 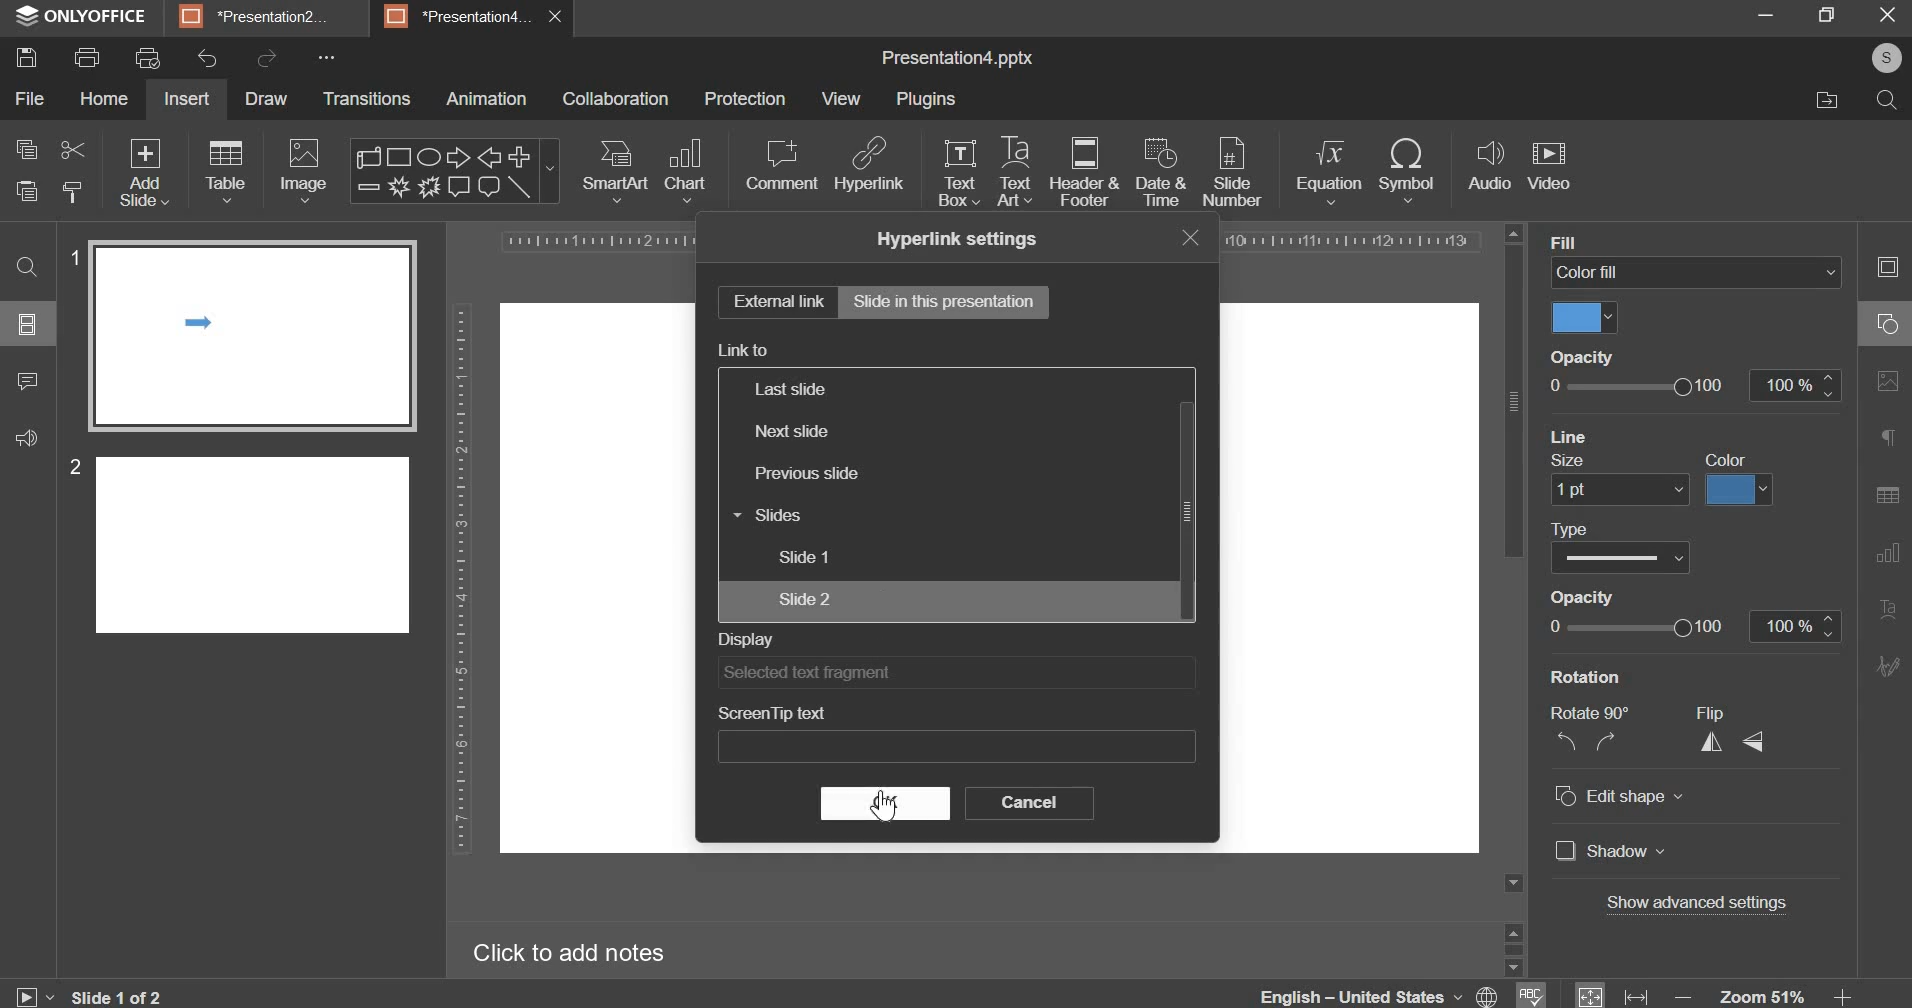 What do you see at coordinates (807, 473) in the screenshot?
I see `previous slide` at bounding box center [807, 473].